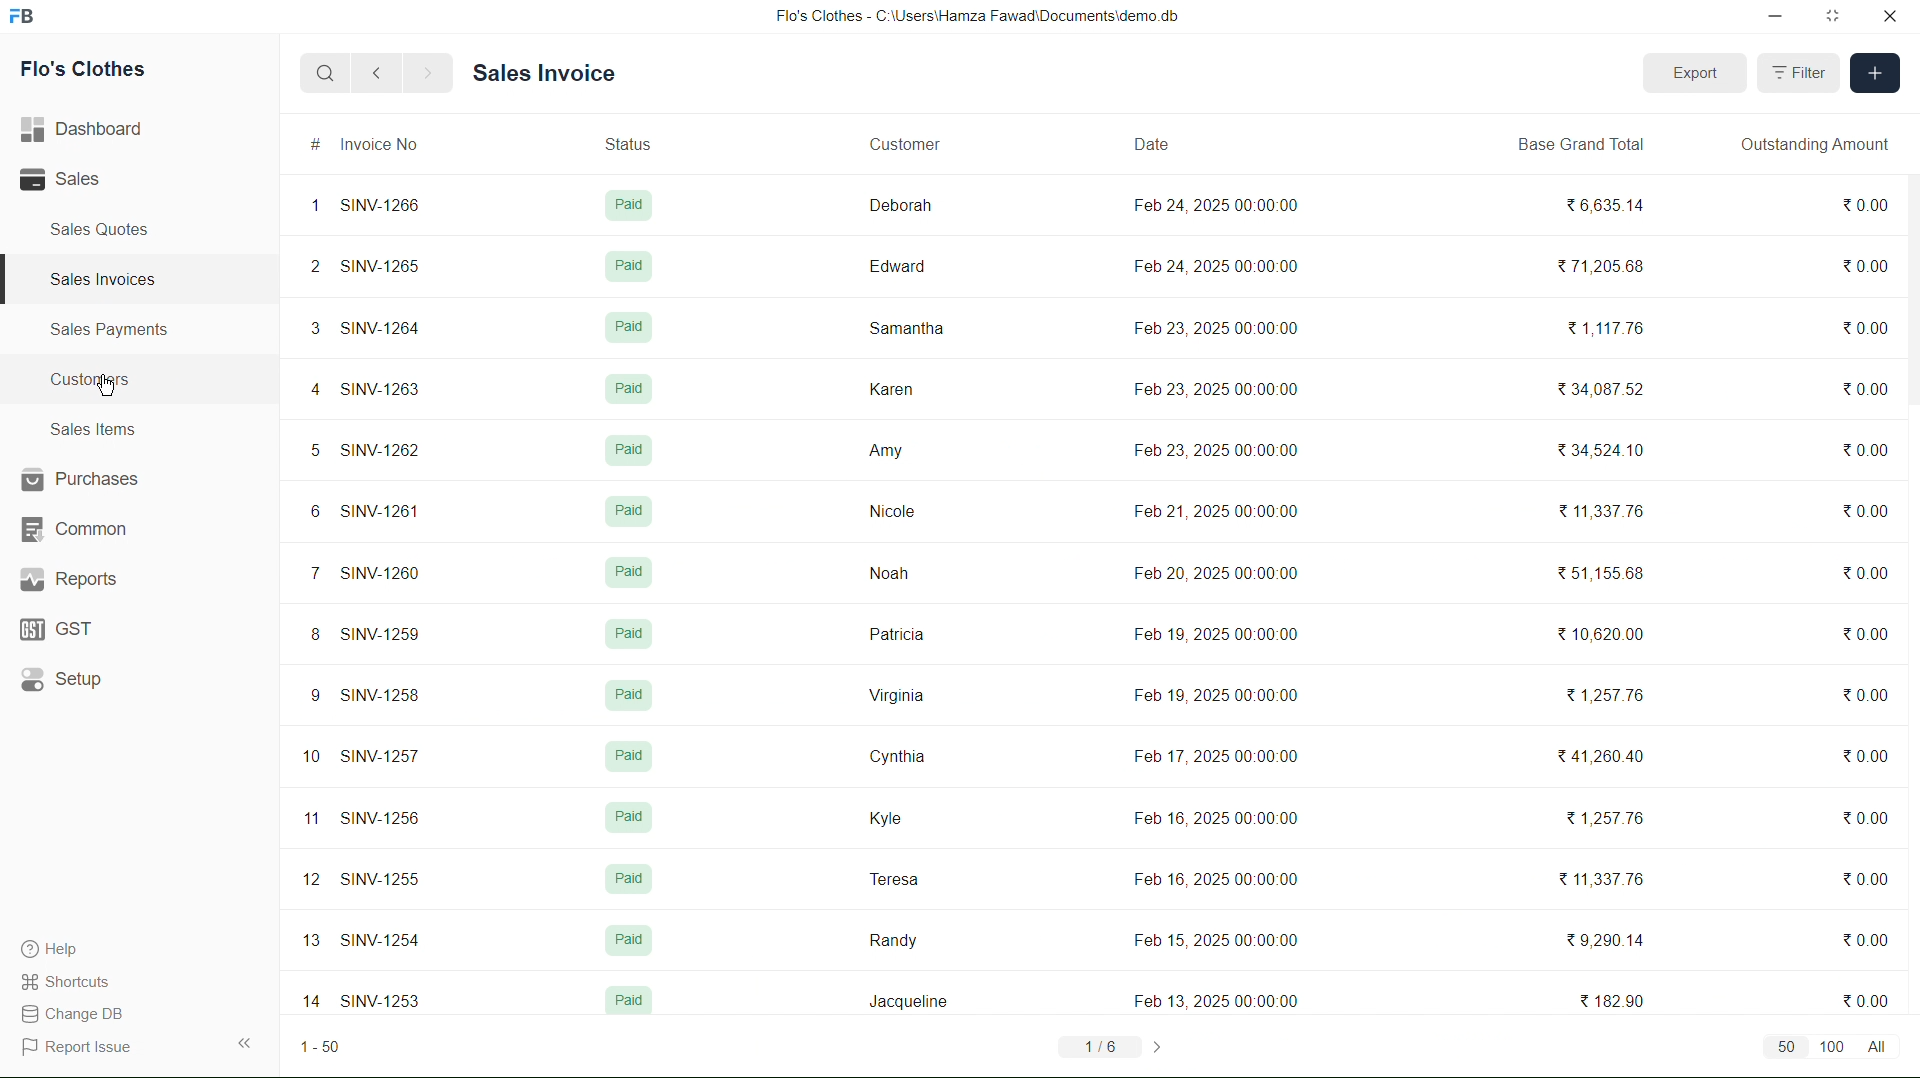 This screenshot has width=1920, height=1078. Describe the element at coordinates (1868, 884) in the screenshot. I see `0.00` at that location.